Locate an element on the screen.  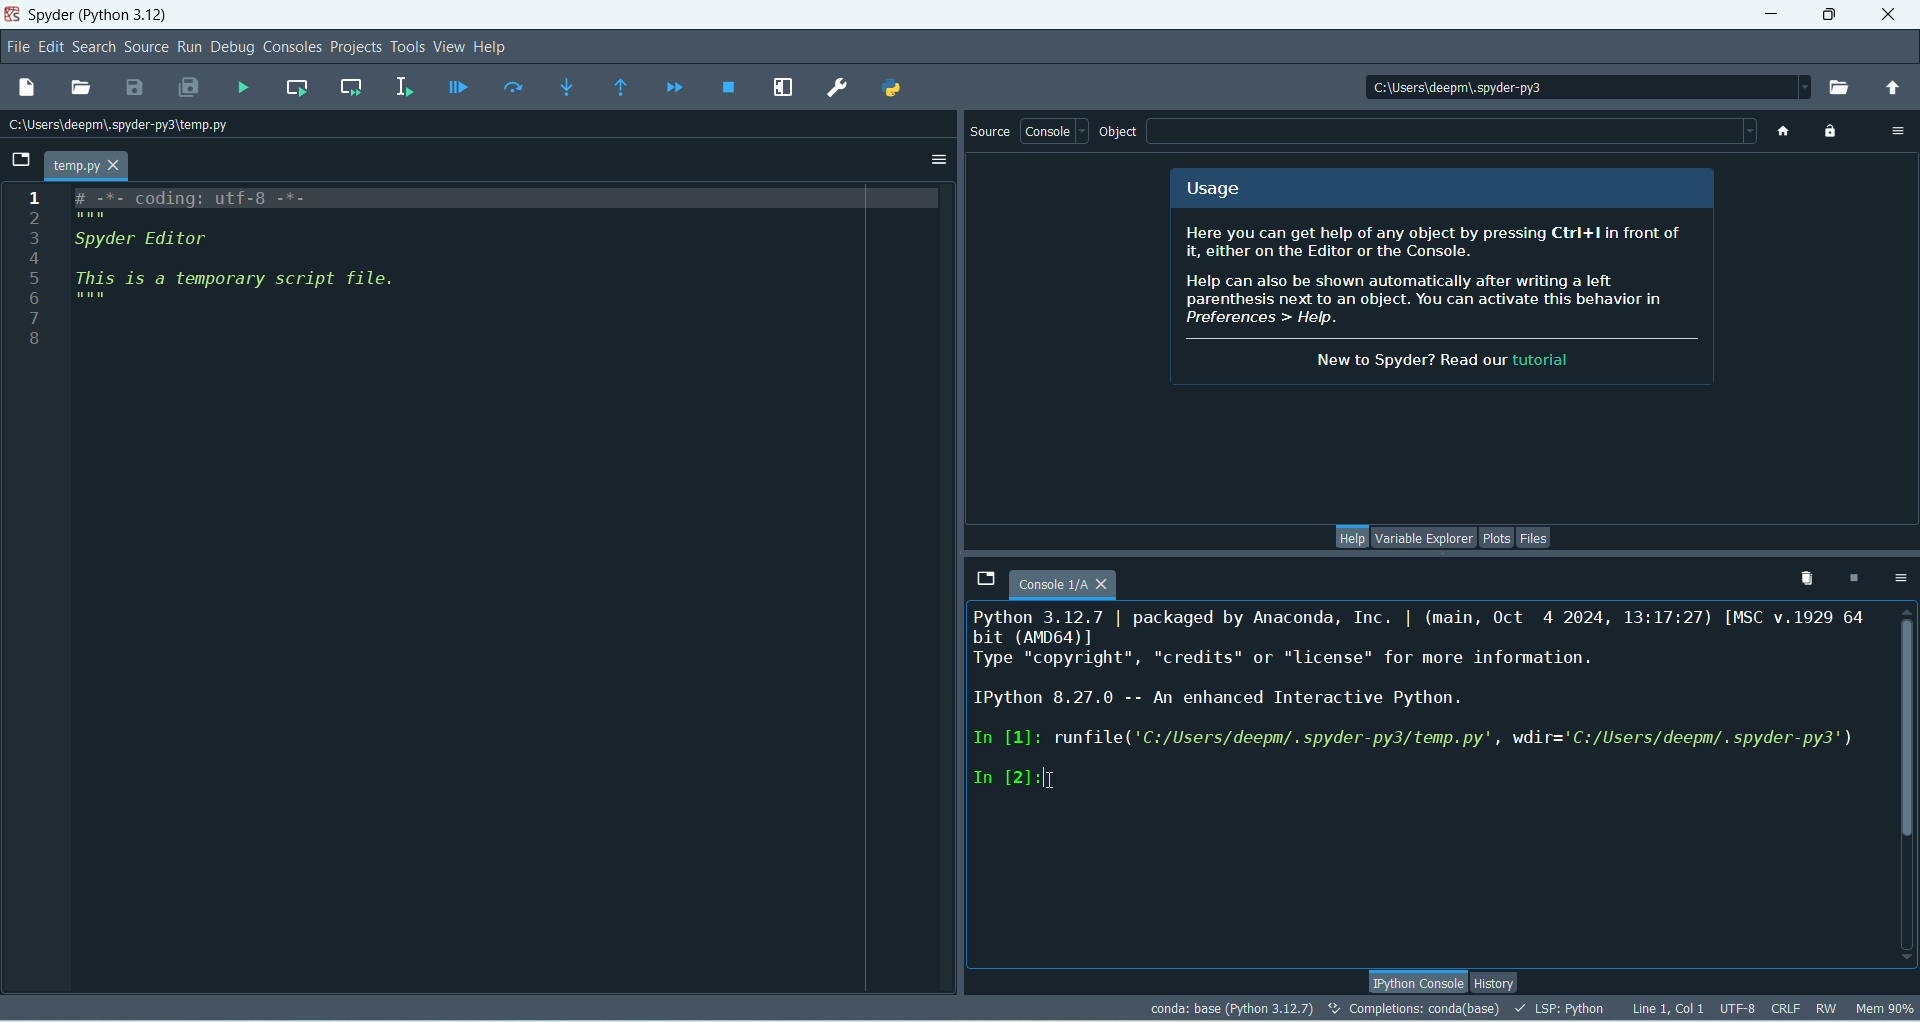
run selection is located at coordinates (404, 88).